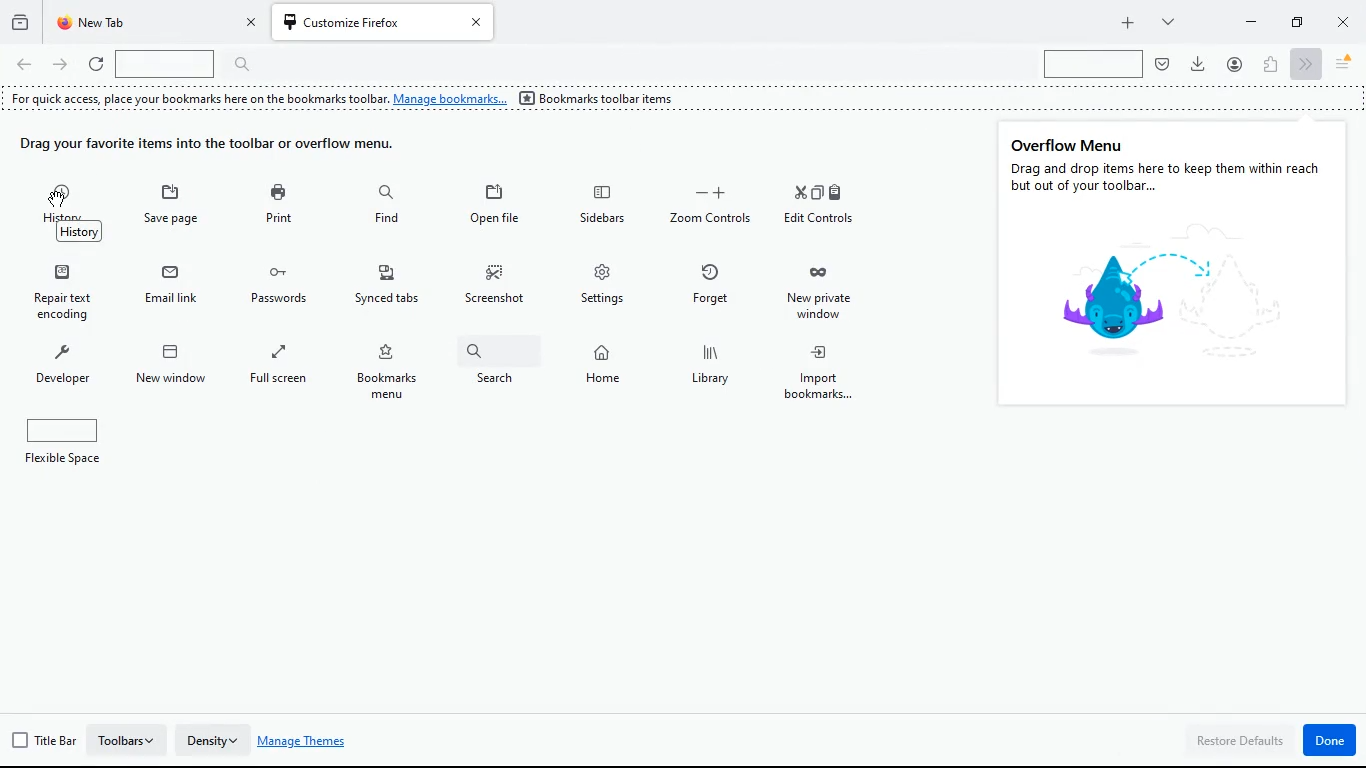 Image resolution: width=1366 pixels, height=768 pixels. I want to click on search, so click(1092, 65).